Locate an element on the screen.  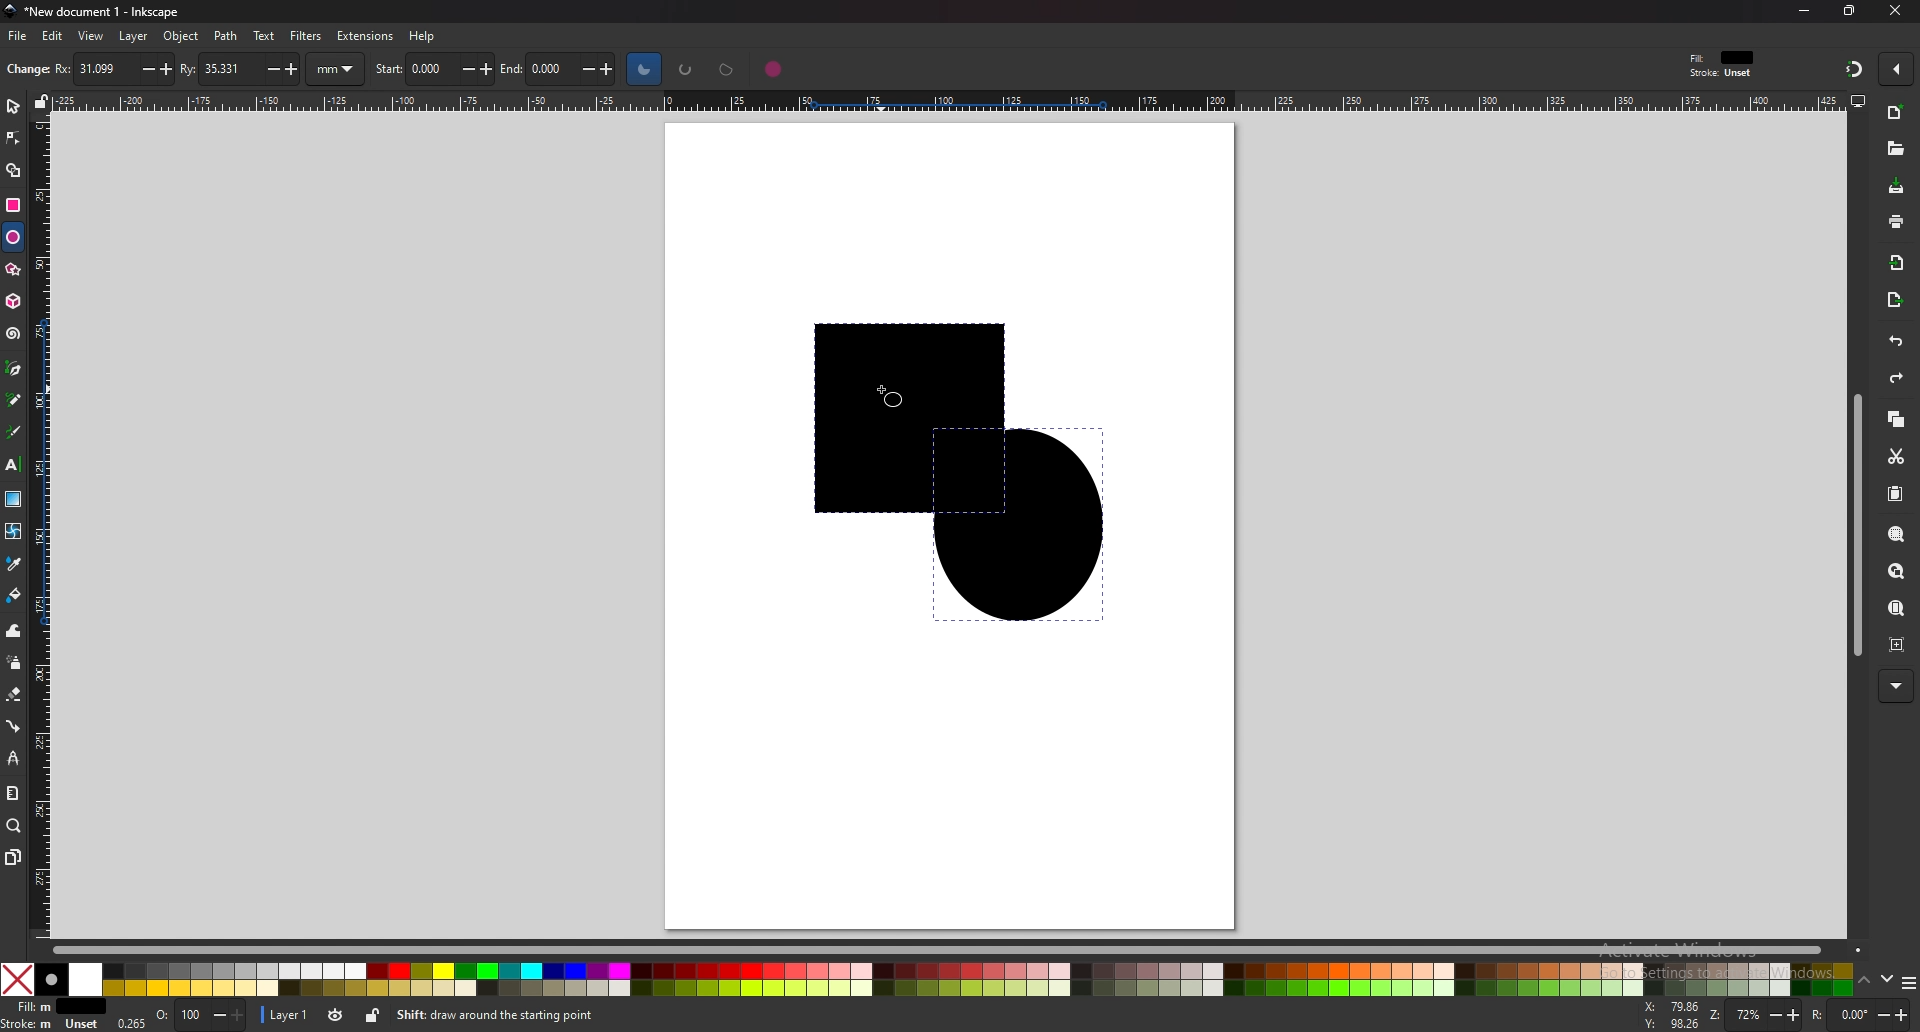
copy is located at coordinates (1898, 422).